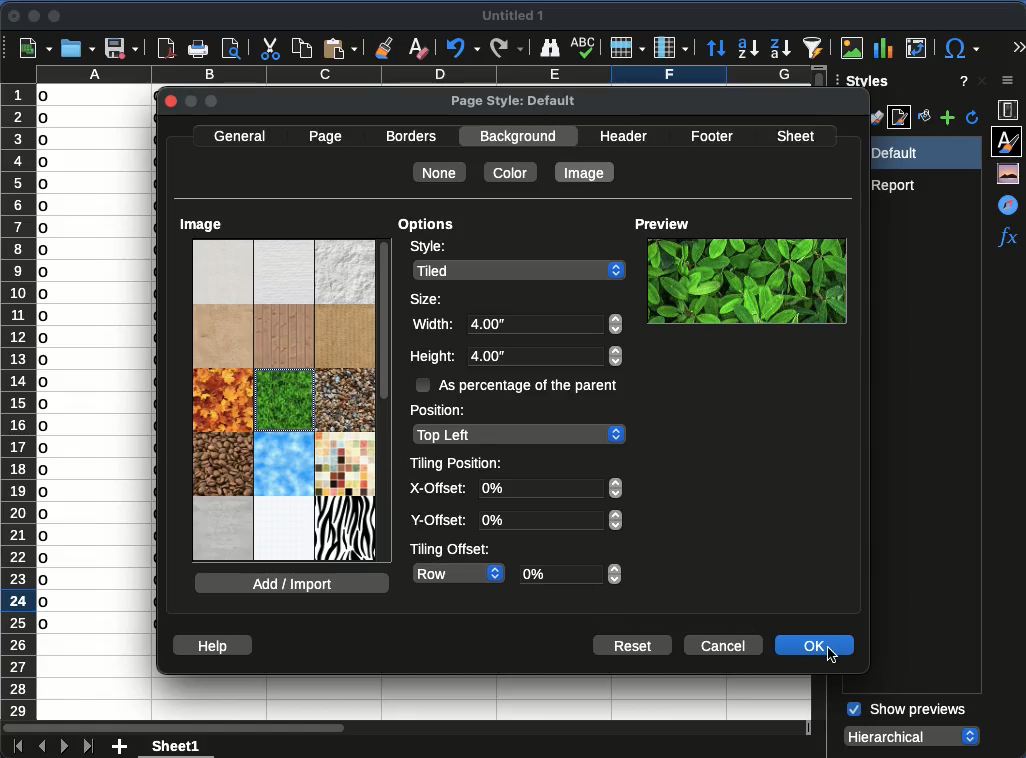 The height and width of the screenshot is (758, 1026). Describe the element at coordinates (1011, 174) in the screenshot. I see `gallery` at that location.